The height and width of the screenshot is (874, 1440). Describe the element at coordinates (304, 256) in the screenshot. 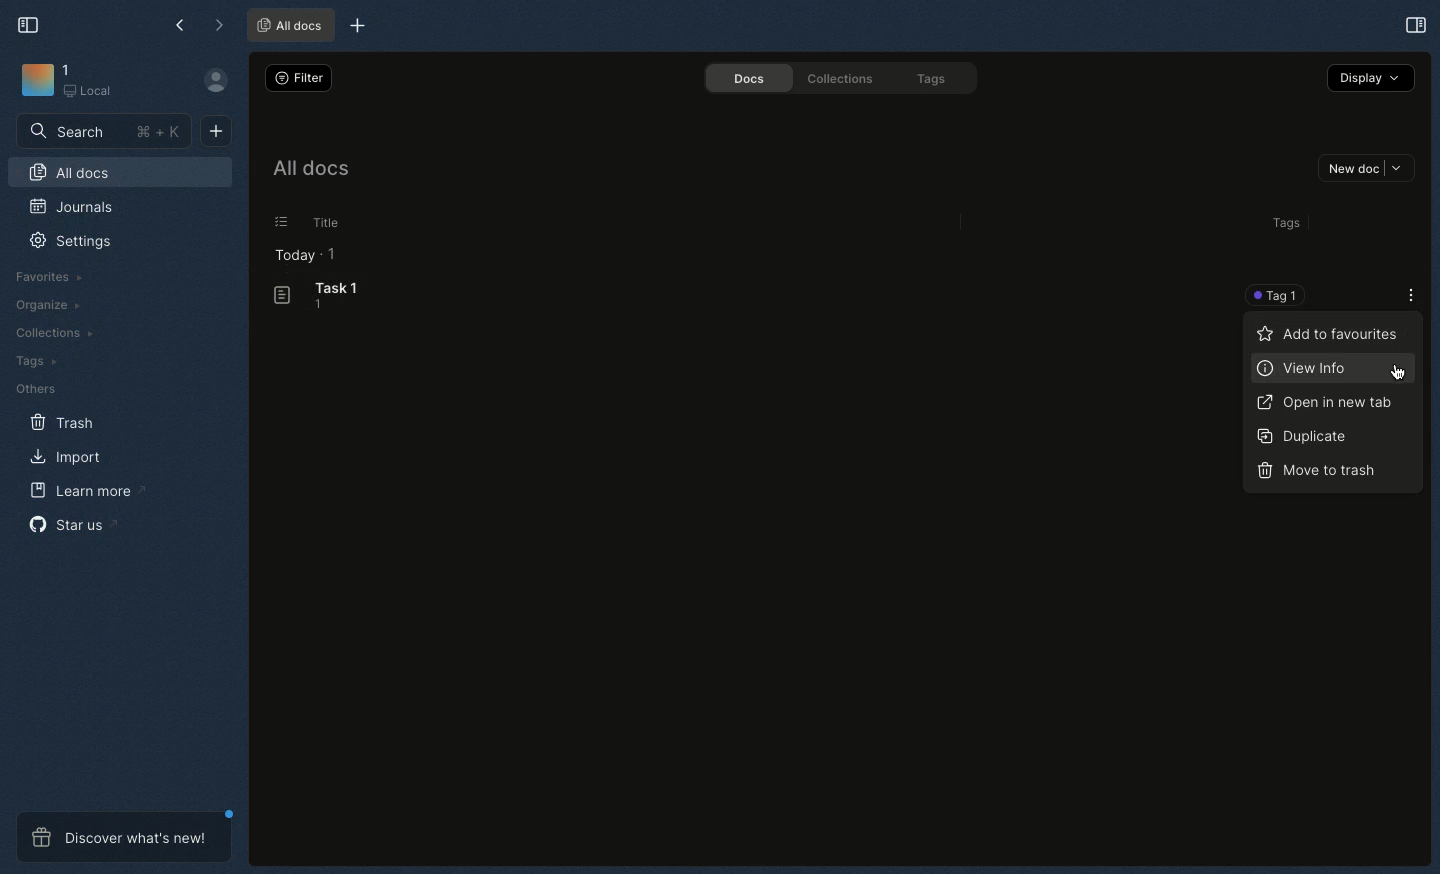

I see `Today 1` at that location.